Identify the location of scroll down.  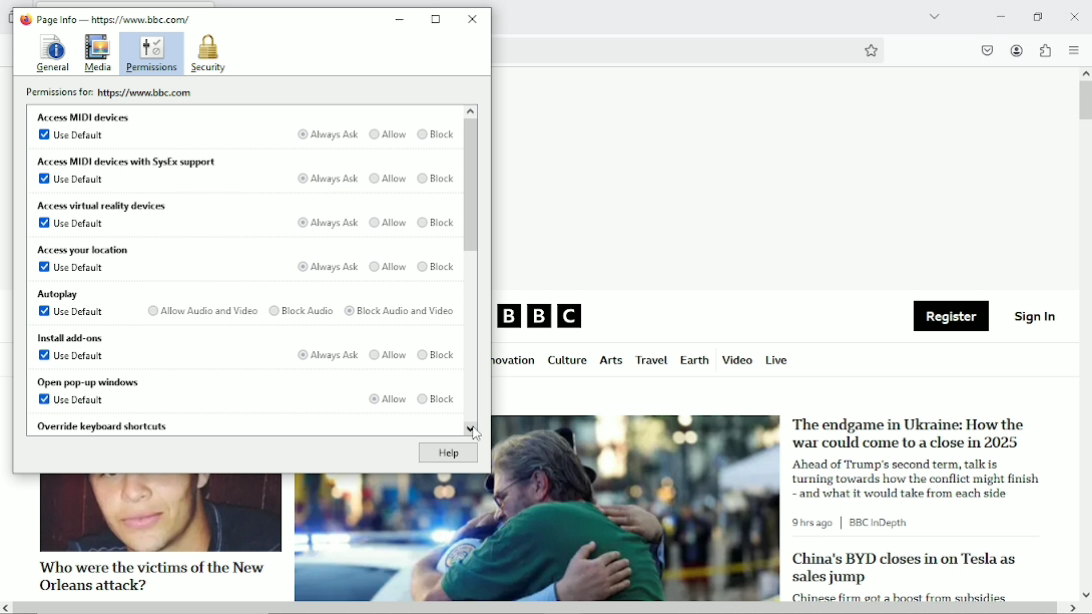
(469, 428).